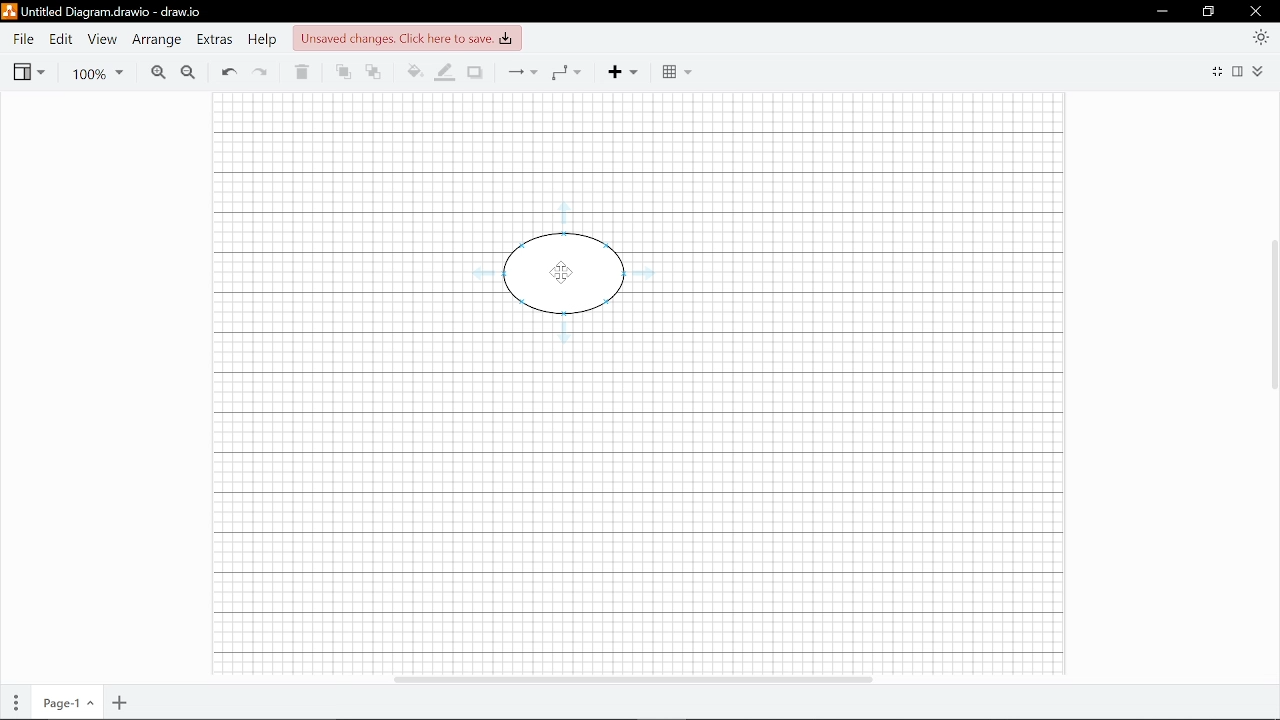 This screenshot has height=720, width=1280. What do you see at coordinates (159, 40) in the screenshot?
I see `Arrange` at bounding box center [159, 40].